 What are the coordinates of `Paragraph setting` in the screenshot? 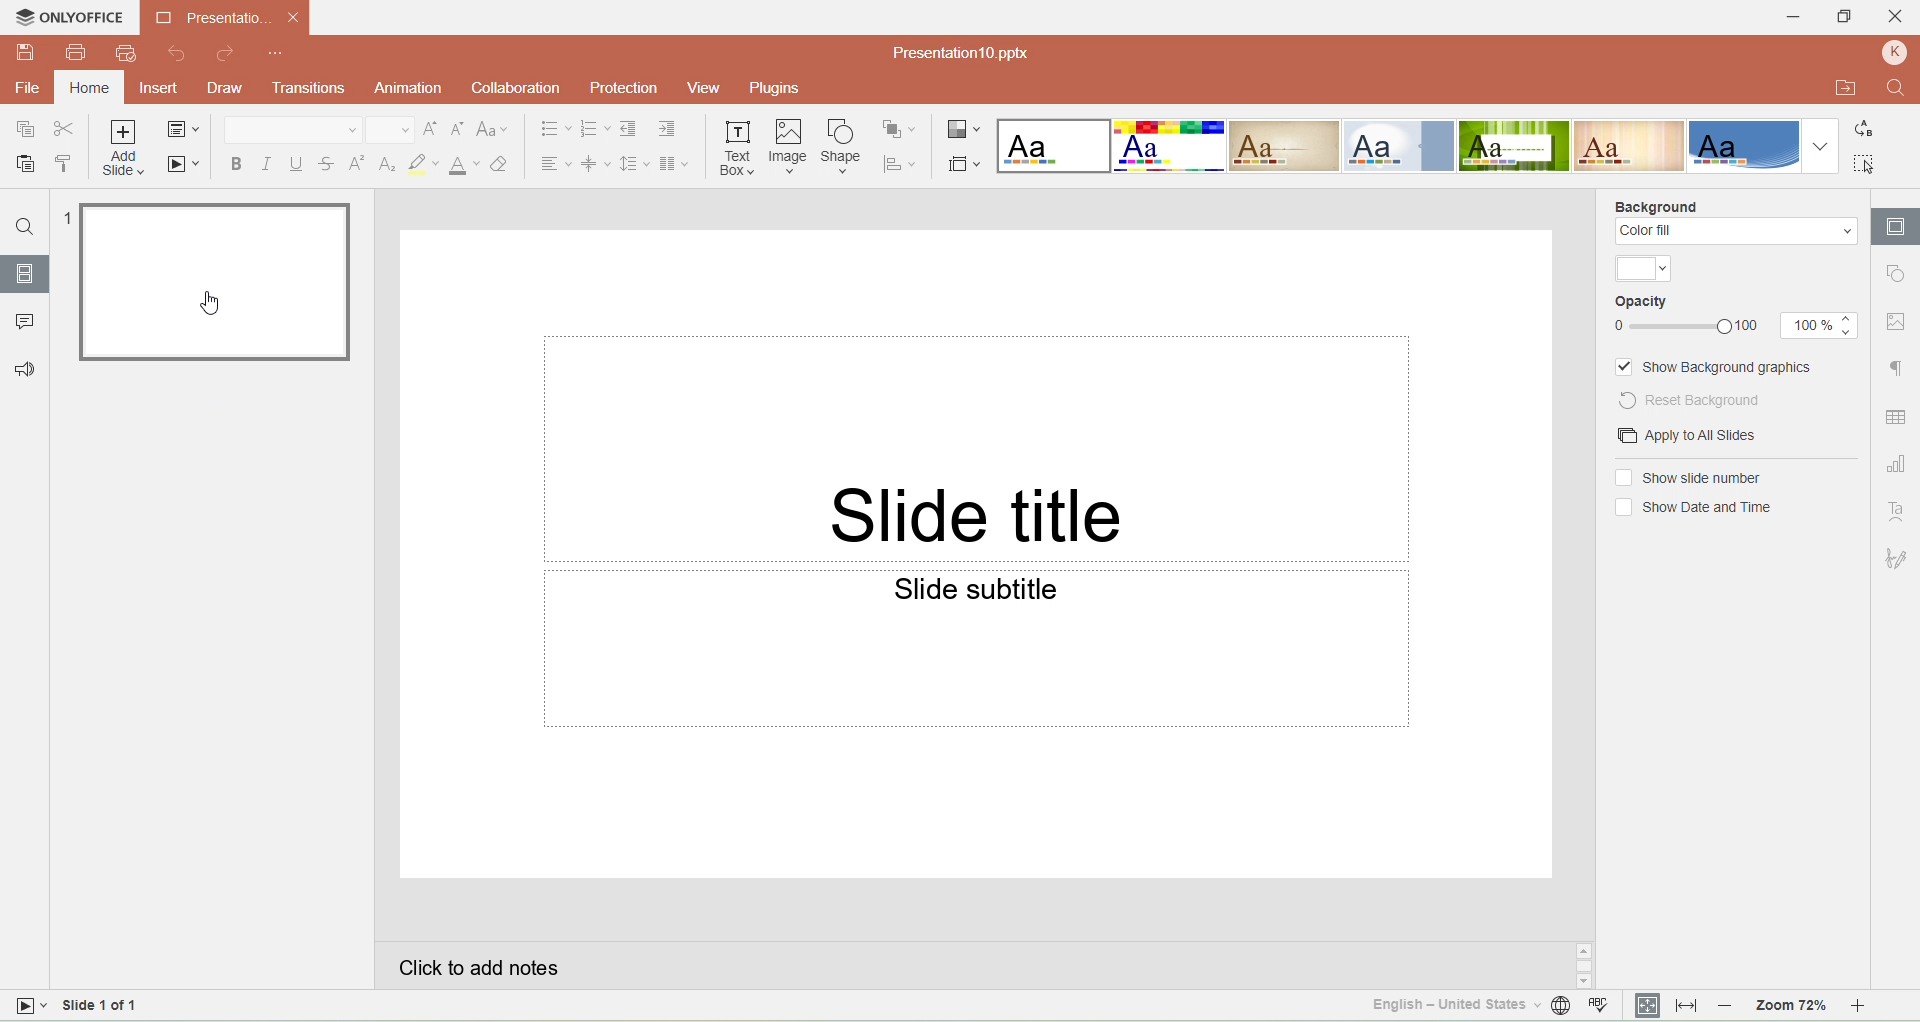 It's located at (1896, 369).